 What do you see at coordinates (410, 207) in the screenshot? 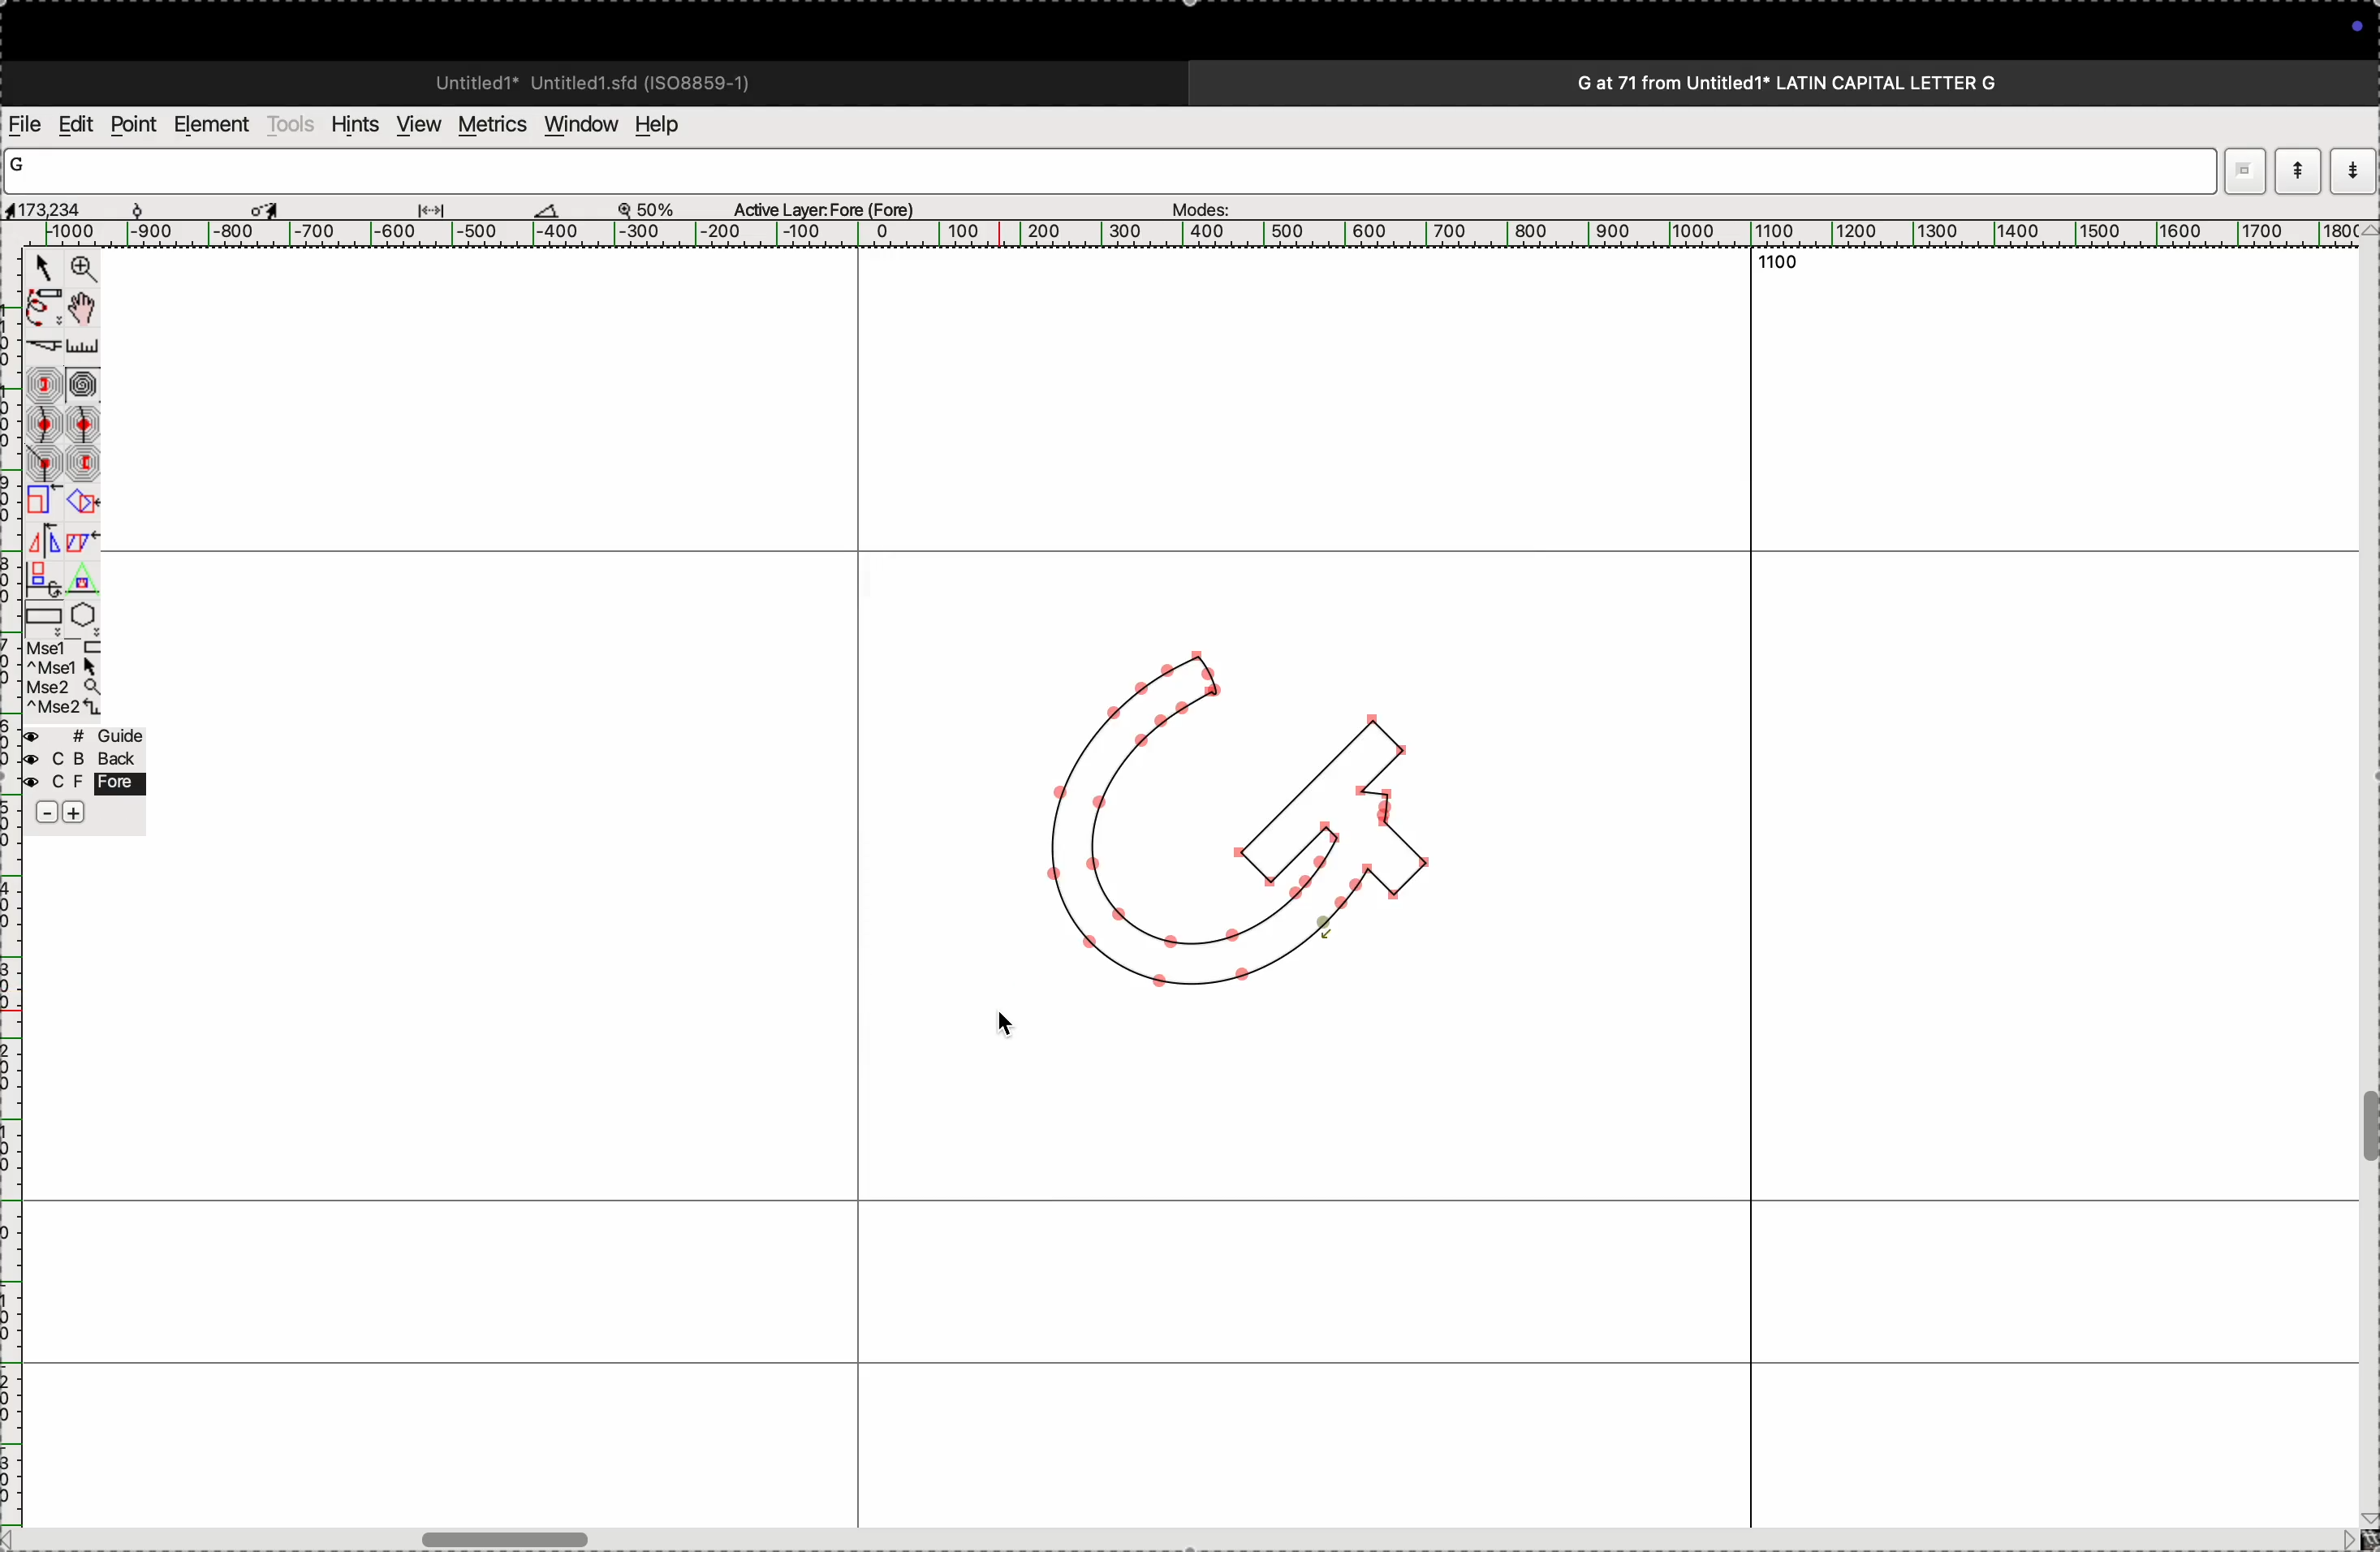
I see `measurements` at bounding box center [410, 207].